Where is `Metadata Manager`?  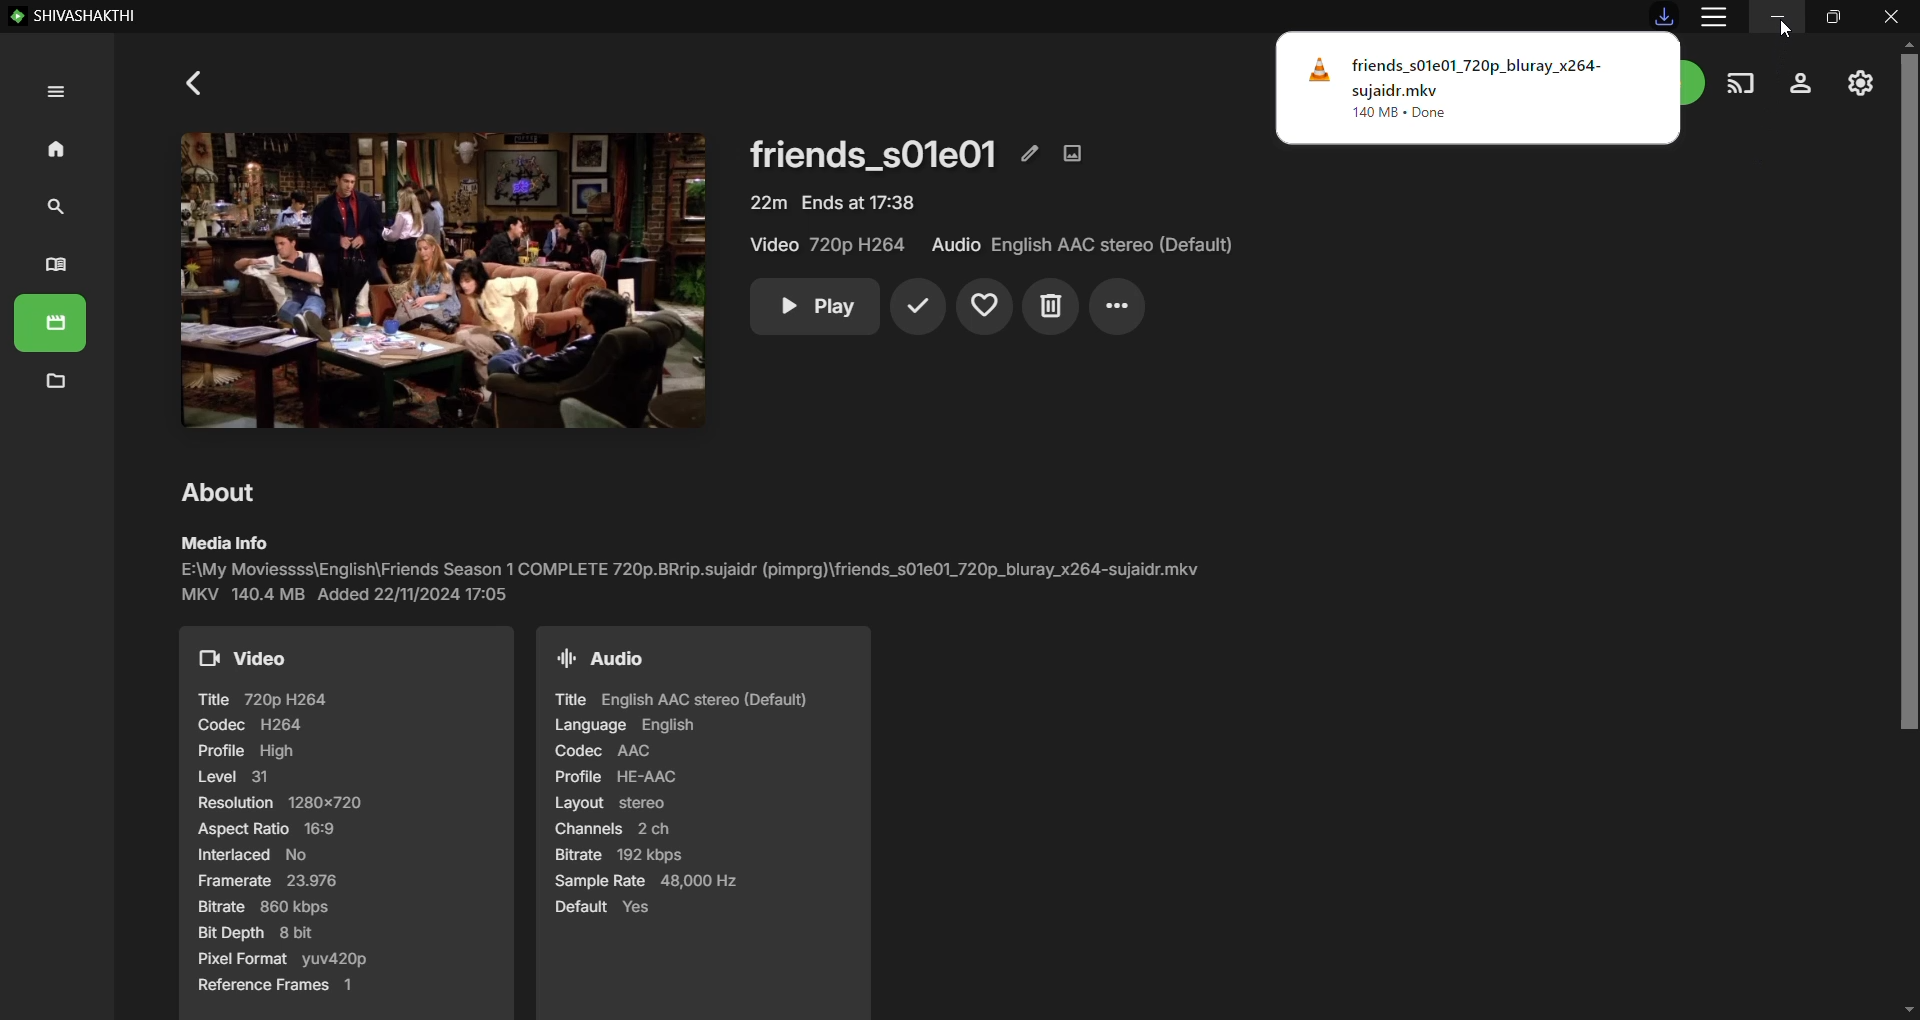
Metadata Manager is located at coordinates (55, 383).